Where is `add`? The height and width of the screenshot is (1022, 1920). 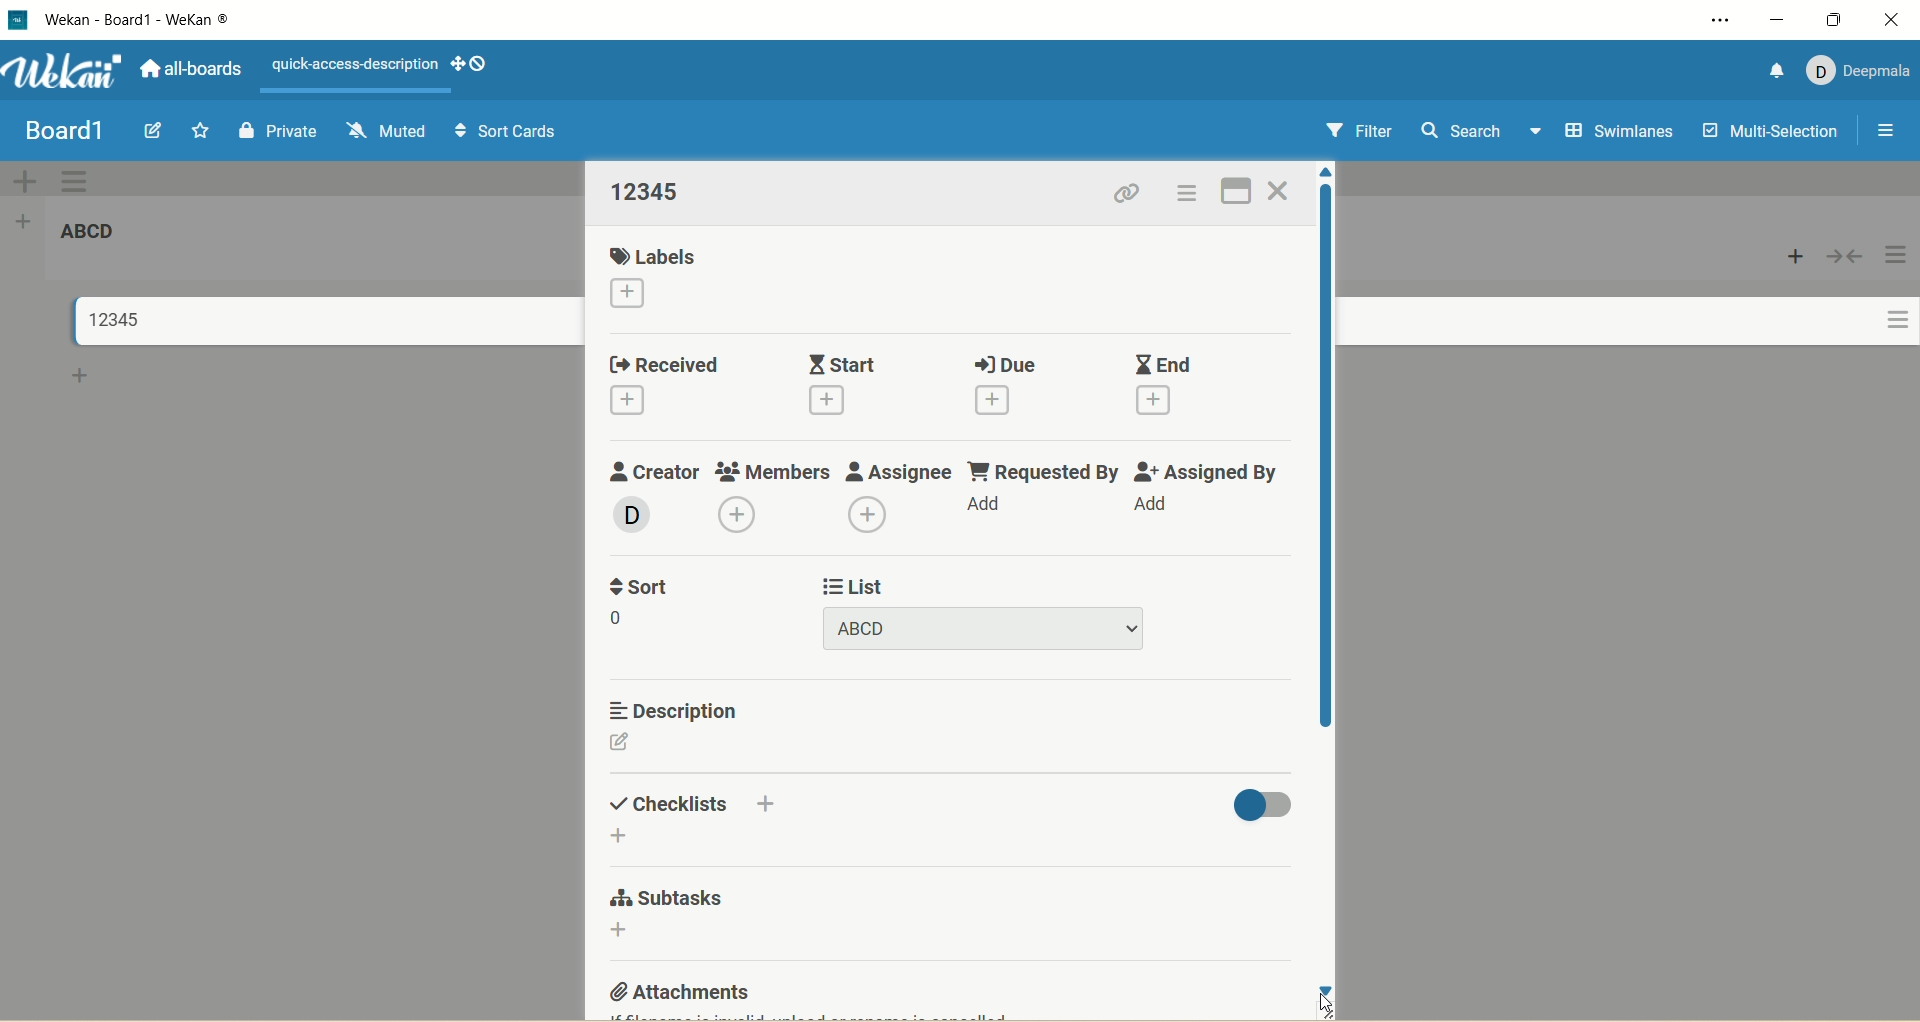
add is located at coordinates (1153, 402).